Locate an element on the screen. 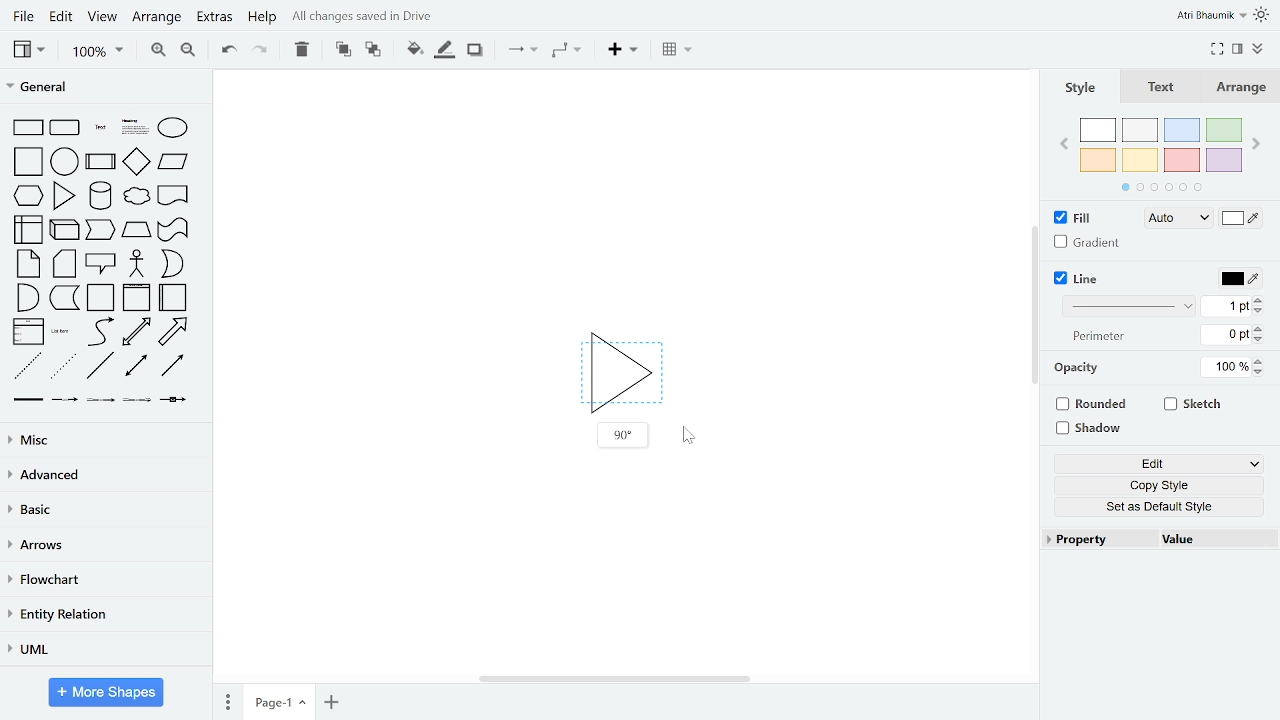  data storage is located at coordinates (65, 300).